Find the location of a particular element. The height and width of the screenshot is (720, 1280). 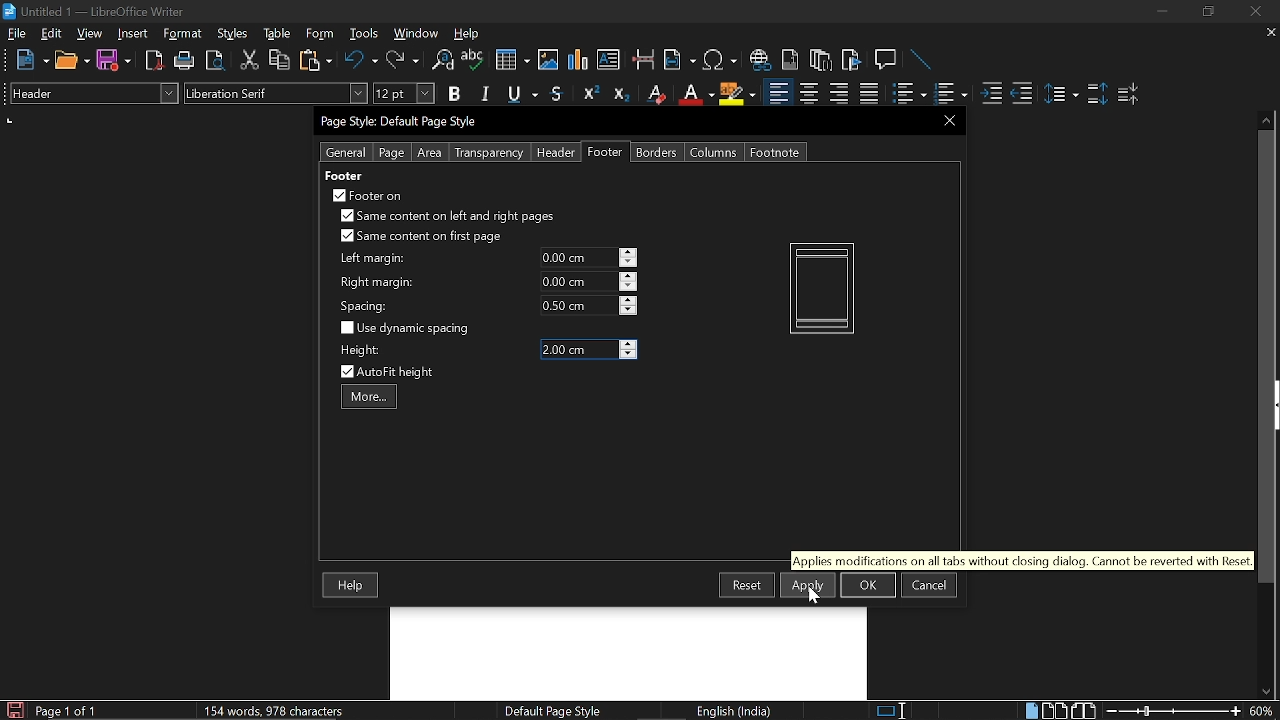

Underline is located at coordinates (695, 94).